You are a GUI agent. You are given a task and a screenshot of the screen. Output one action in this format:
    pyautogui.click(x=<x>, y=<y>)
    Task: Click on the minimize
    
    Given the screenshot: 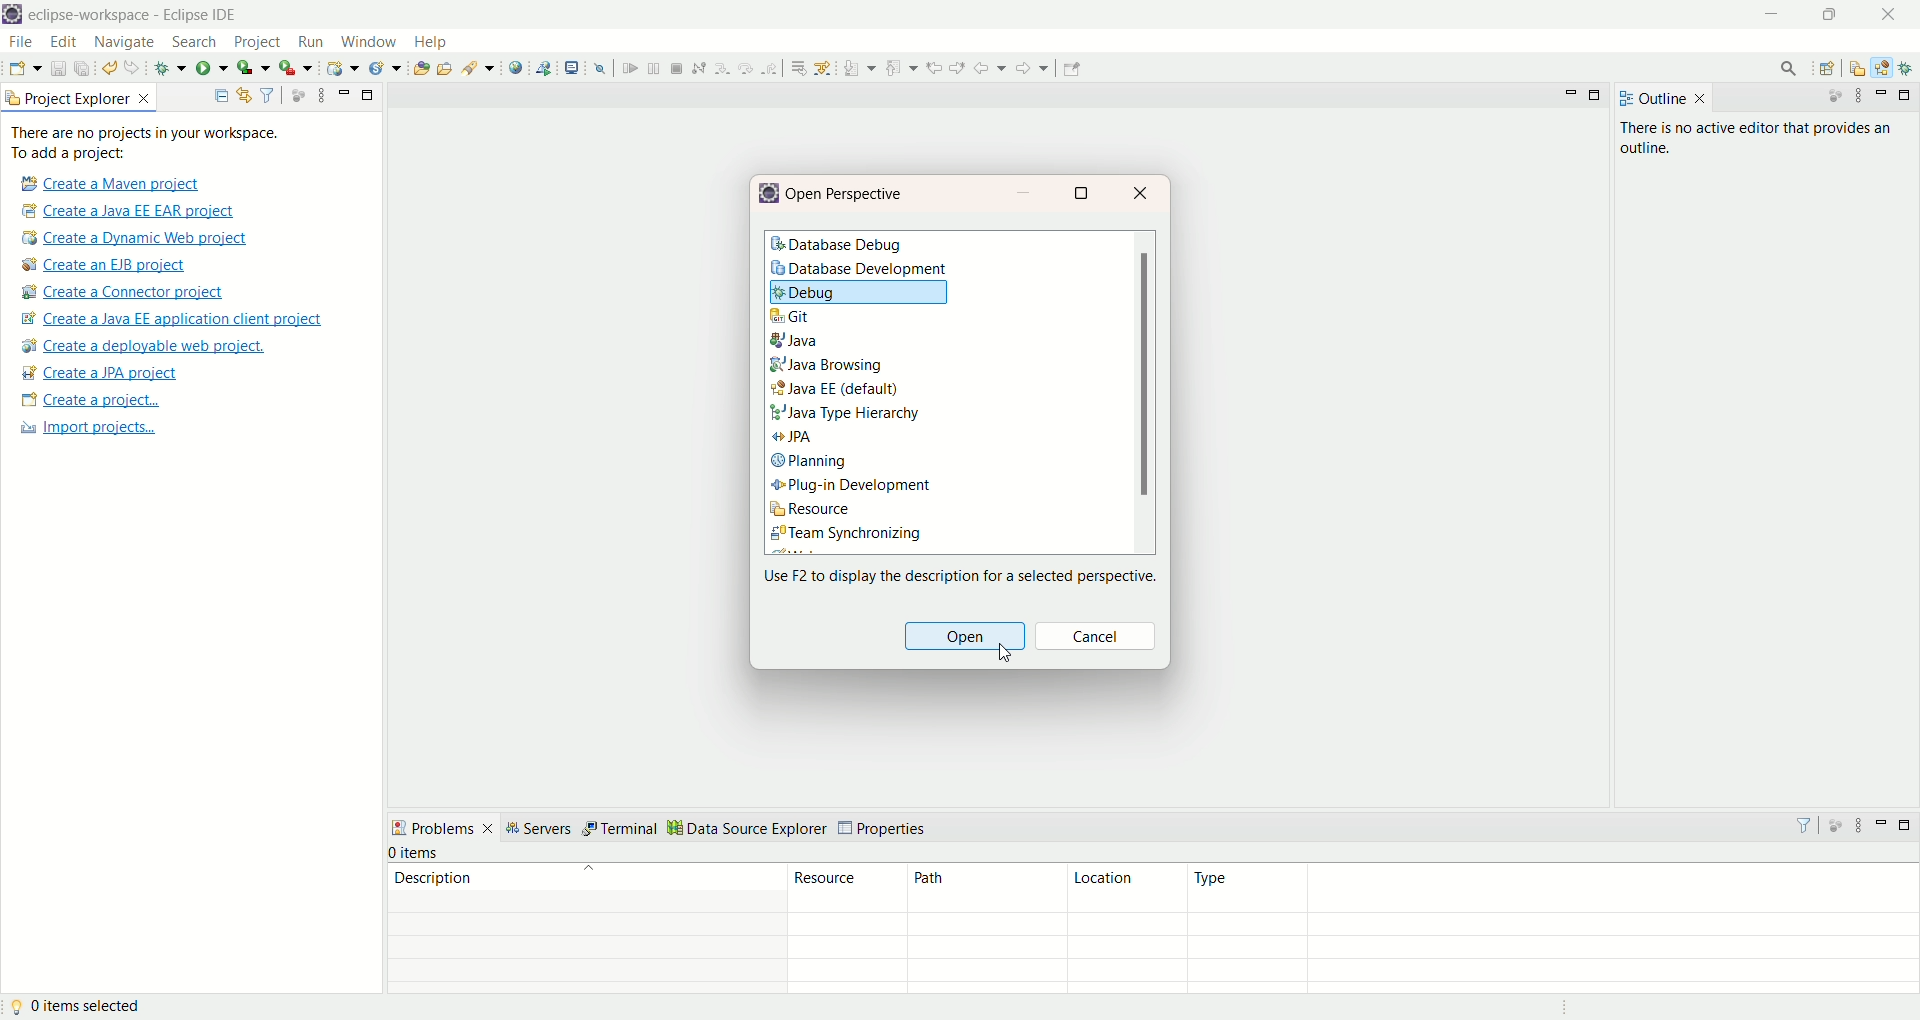 What is the action you would take?
    pyautogui.click(x=1882, y=825)
    